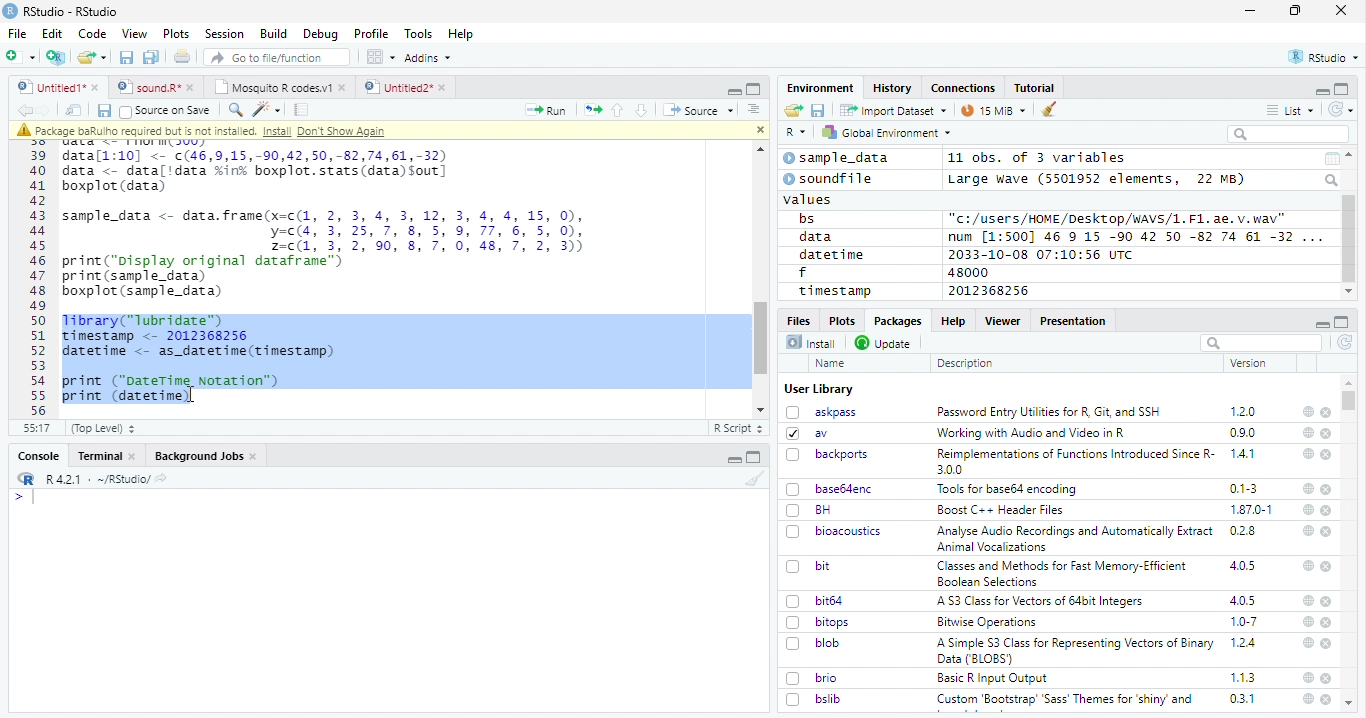 This screenshot has width=1366, height=718. I want to click on Edit, so click(52, 33).